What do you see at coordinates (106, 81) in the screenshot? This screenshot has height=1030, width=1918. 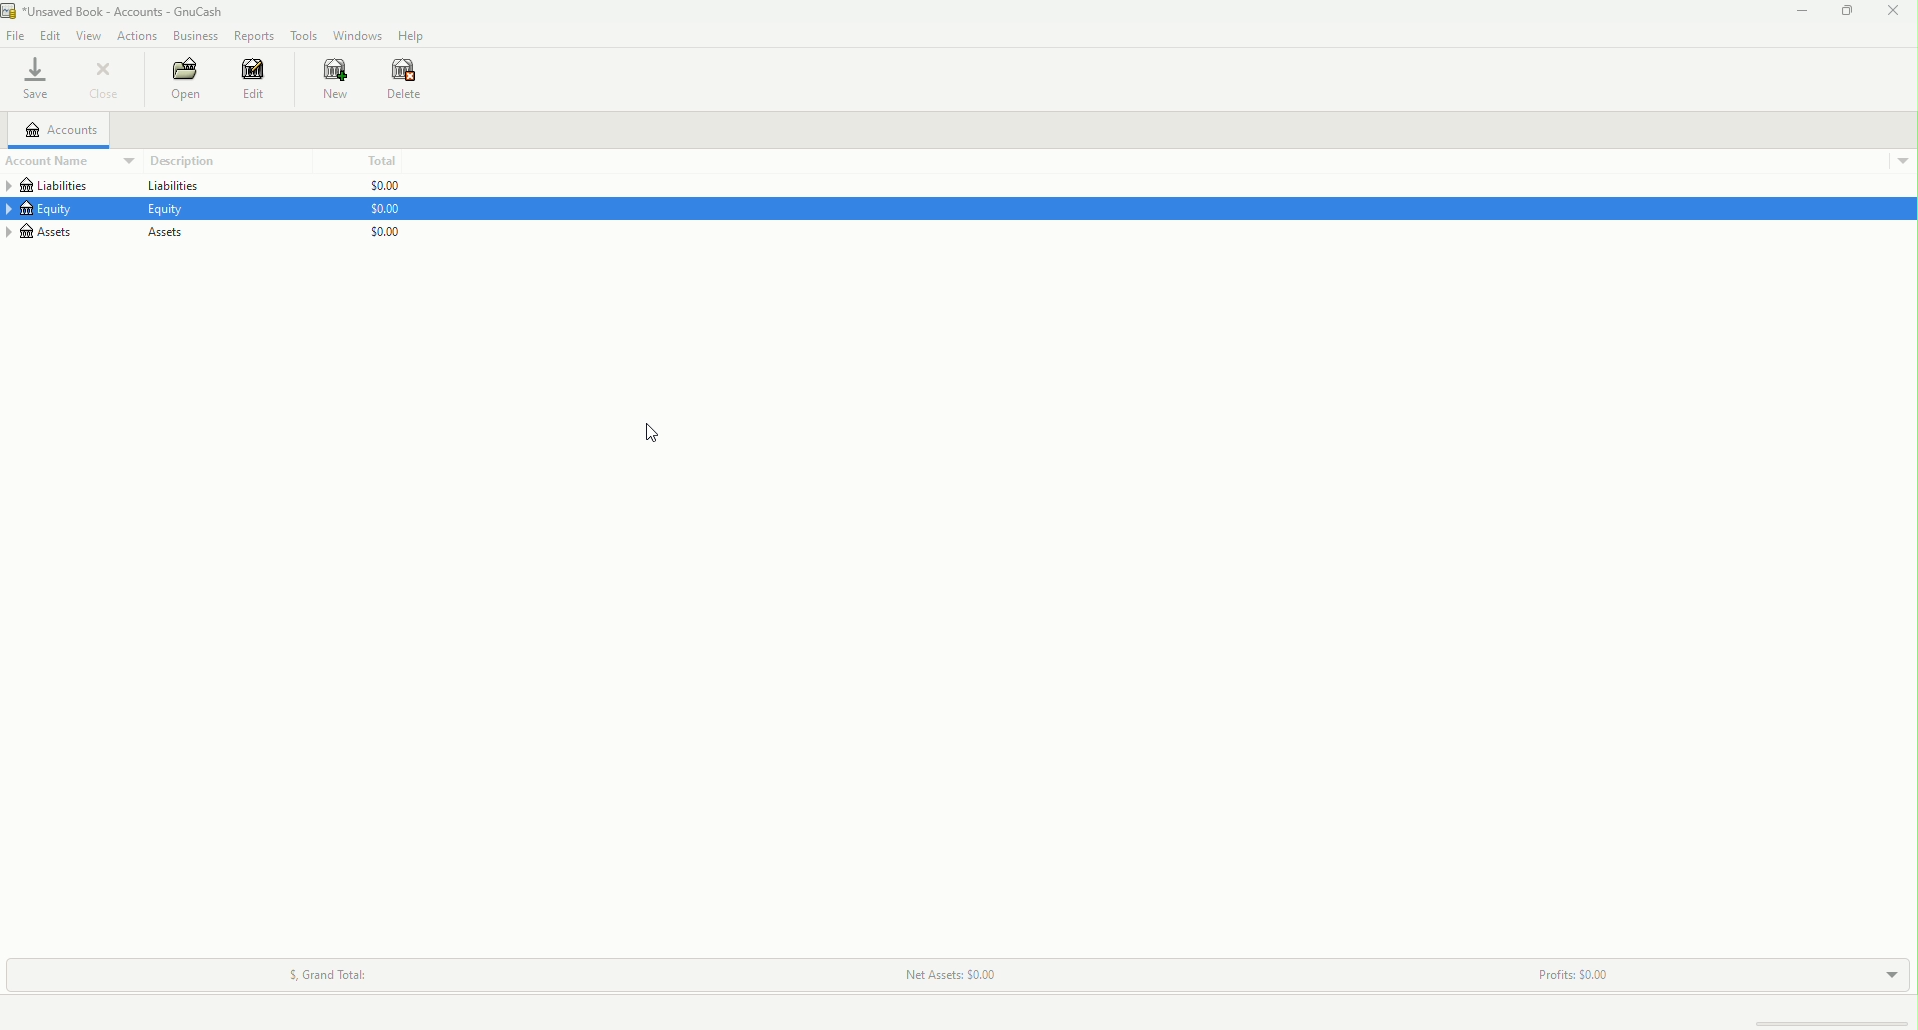 I see `Close` at bounding box center [106, 81].